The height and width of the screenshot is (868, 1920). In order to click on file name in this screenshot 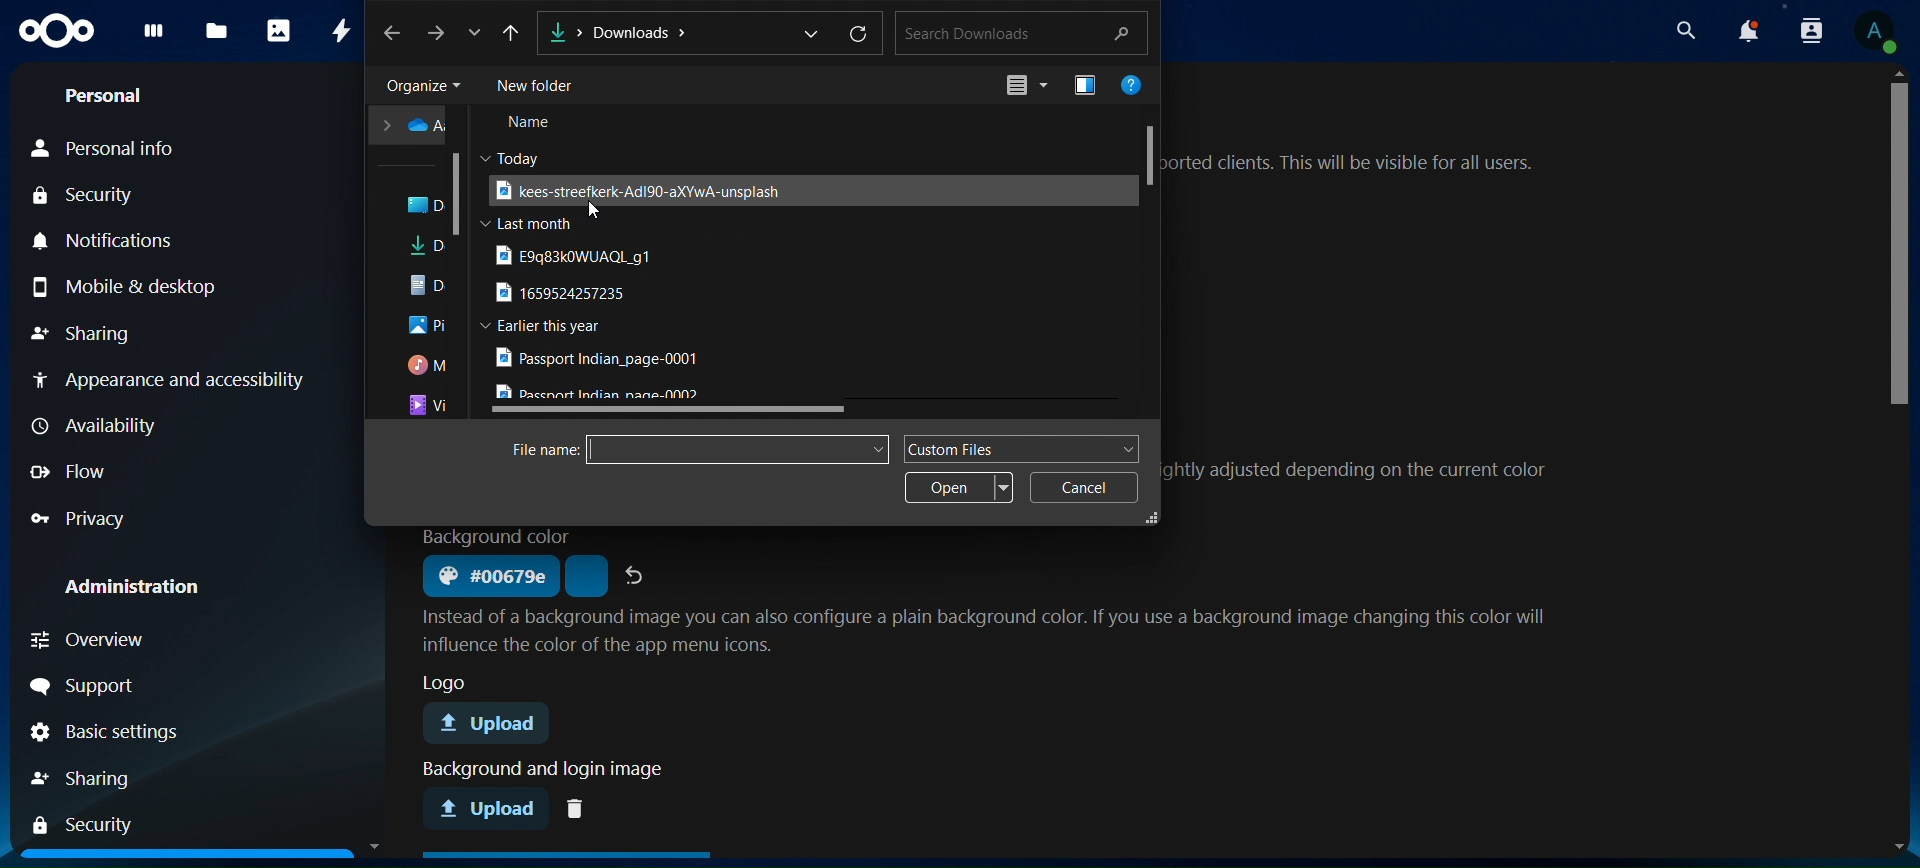, I will do `click(731, 448)`.